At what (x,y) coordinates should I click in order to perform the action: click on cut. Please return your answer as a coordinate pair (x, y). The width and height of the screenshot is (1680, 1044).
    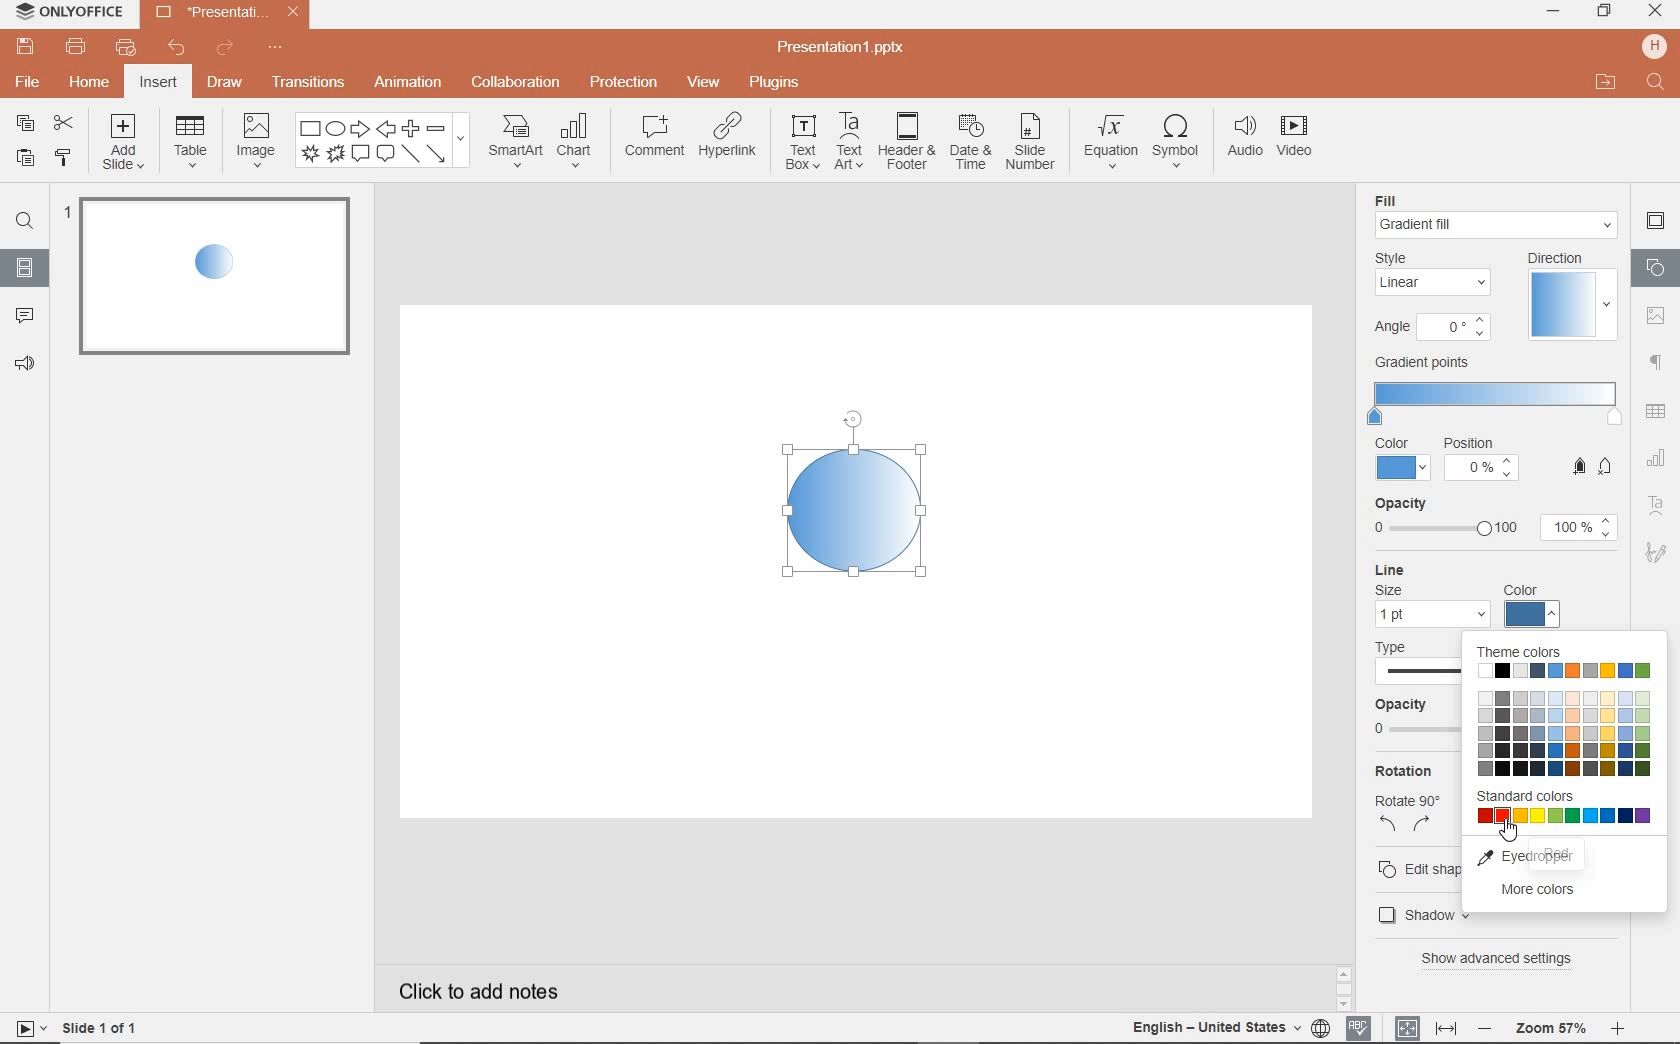
    Looking at the image, I should click on (62, 123).